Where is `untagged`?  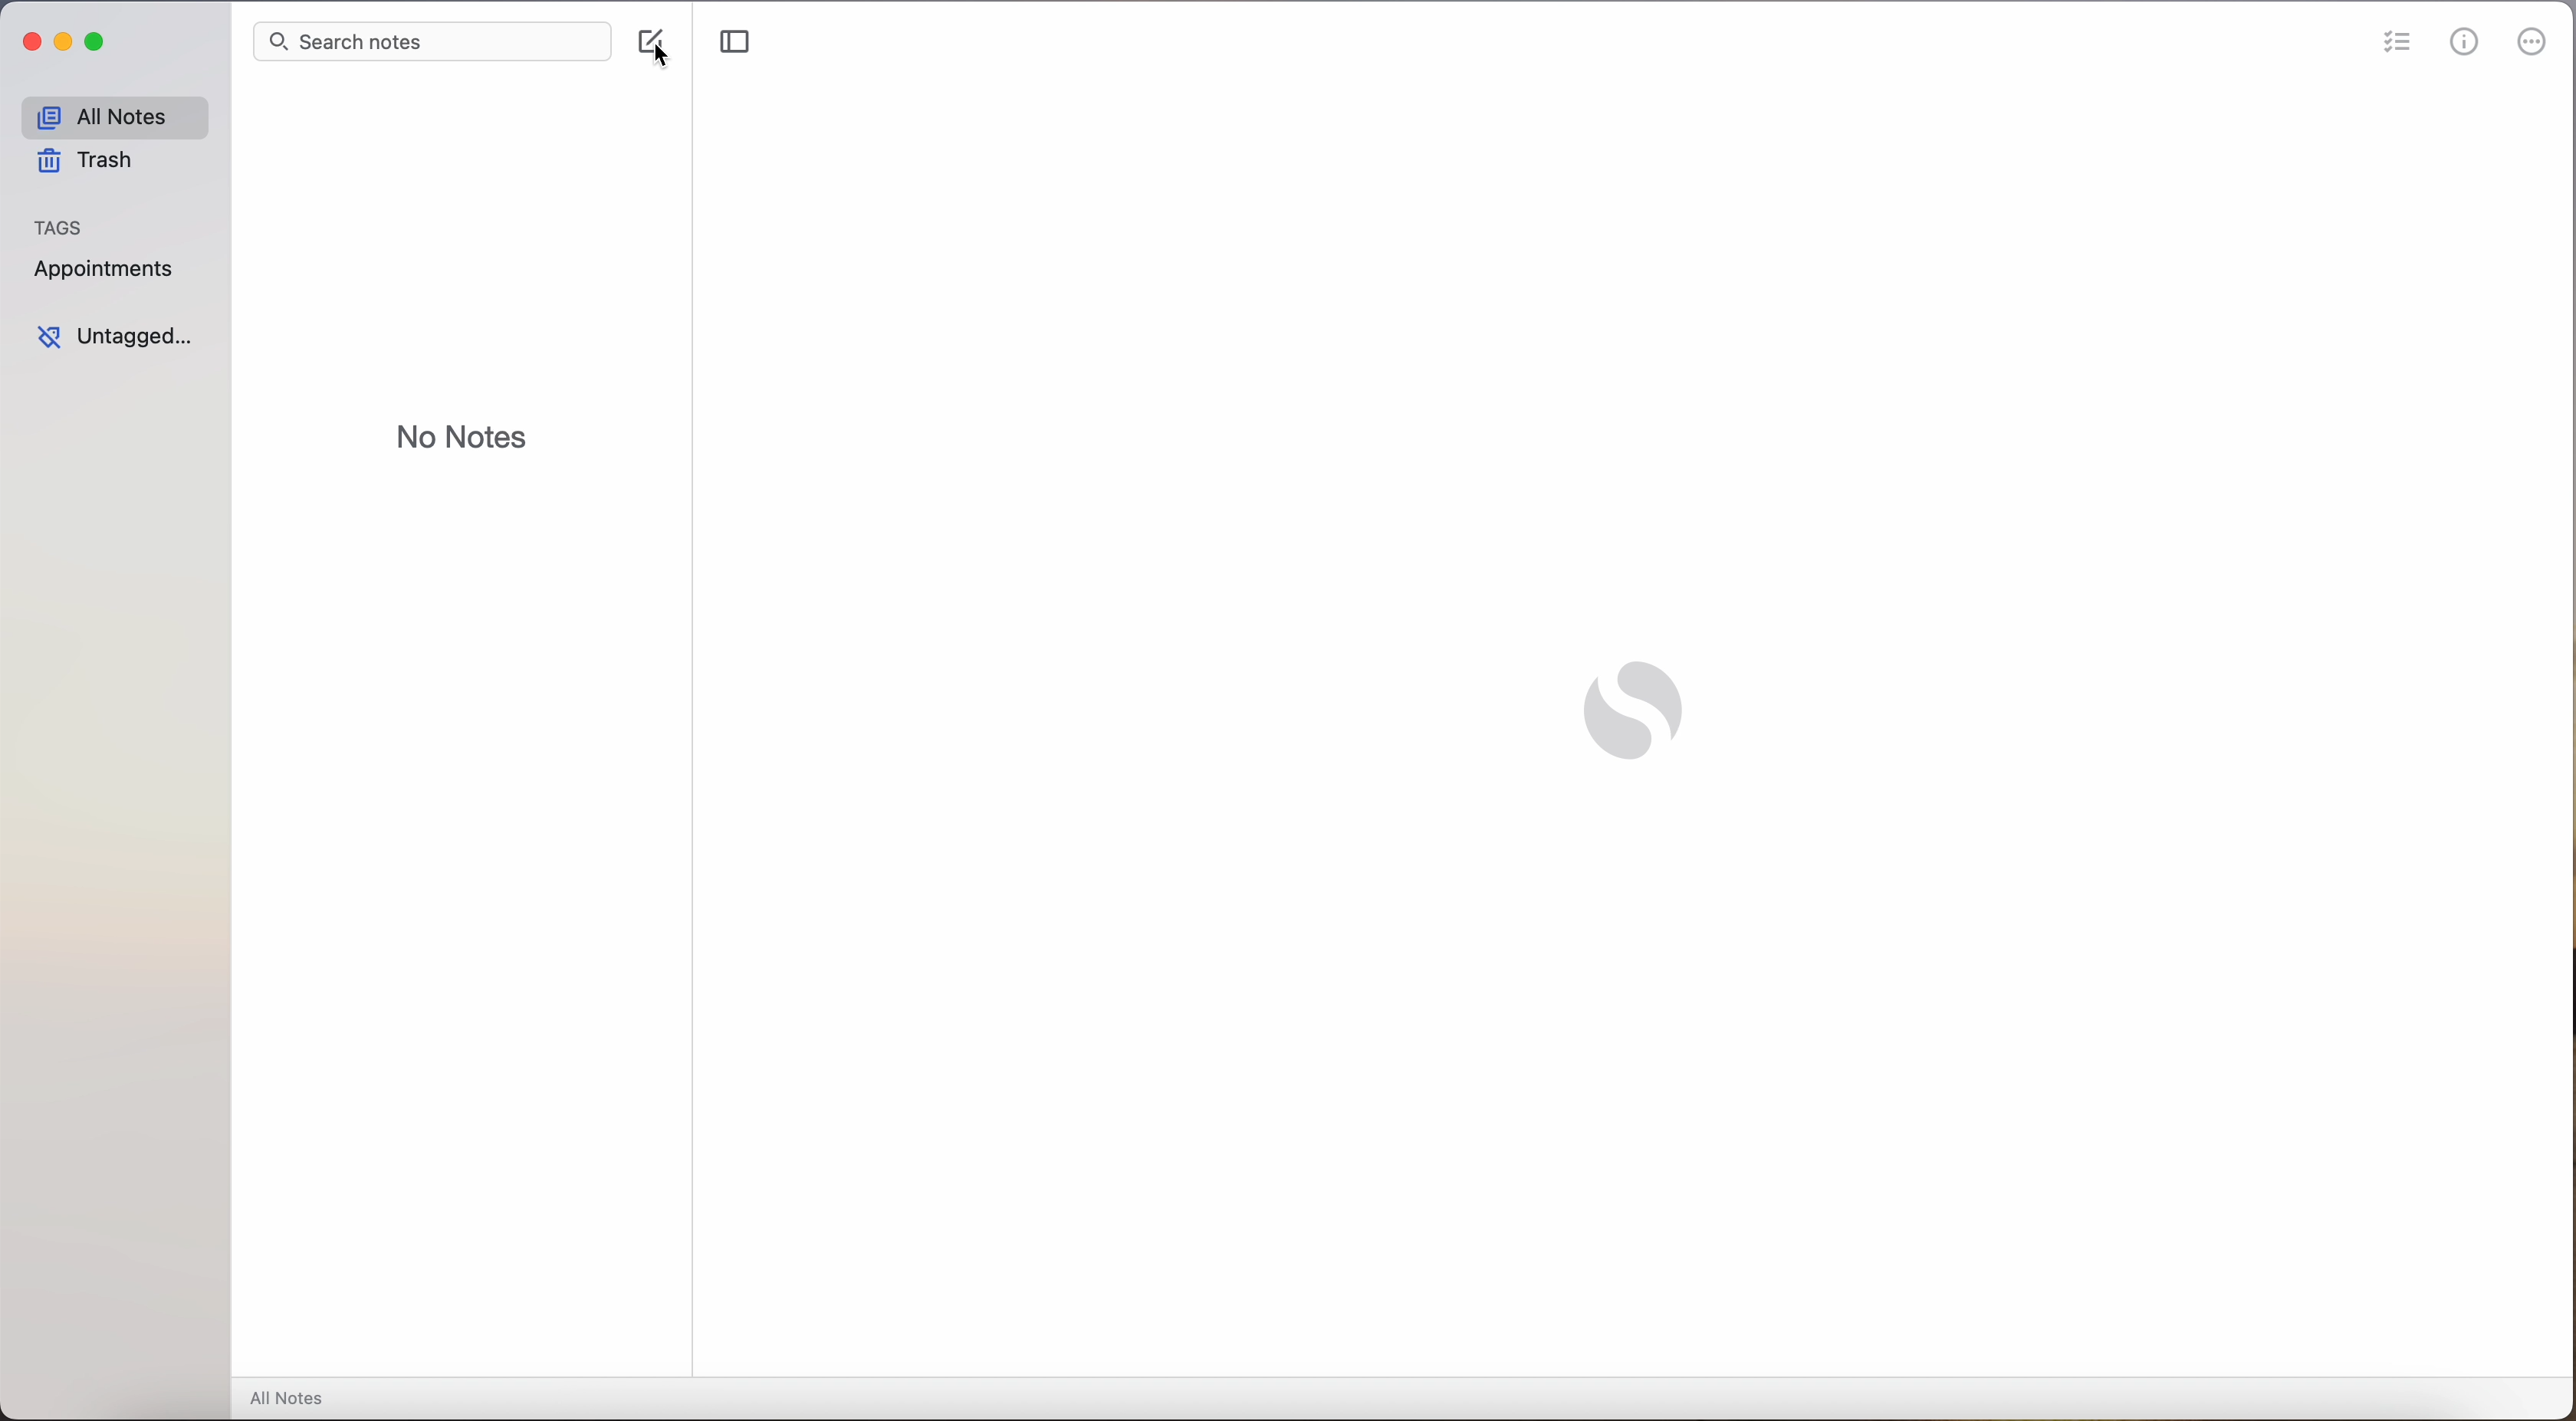 untagged is located at coordinates (121, 341).